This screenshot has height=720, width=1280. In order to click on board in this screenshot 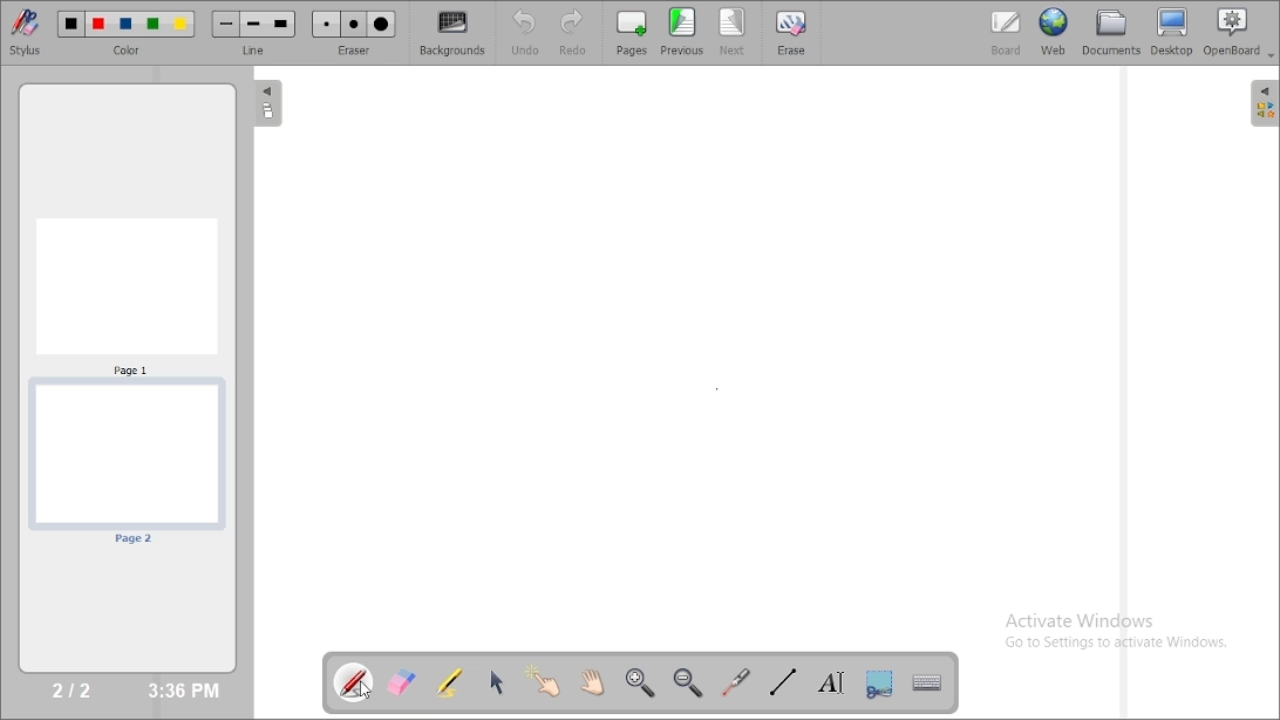, I will do `click(1006, 33)`.